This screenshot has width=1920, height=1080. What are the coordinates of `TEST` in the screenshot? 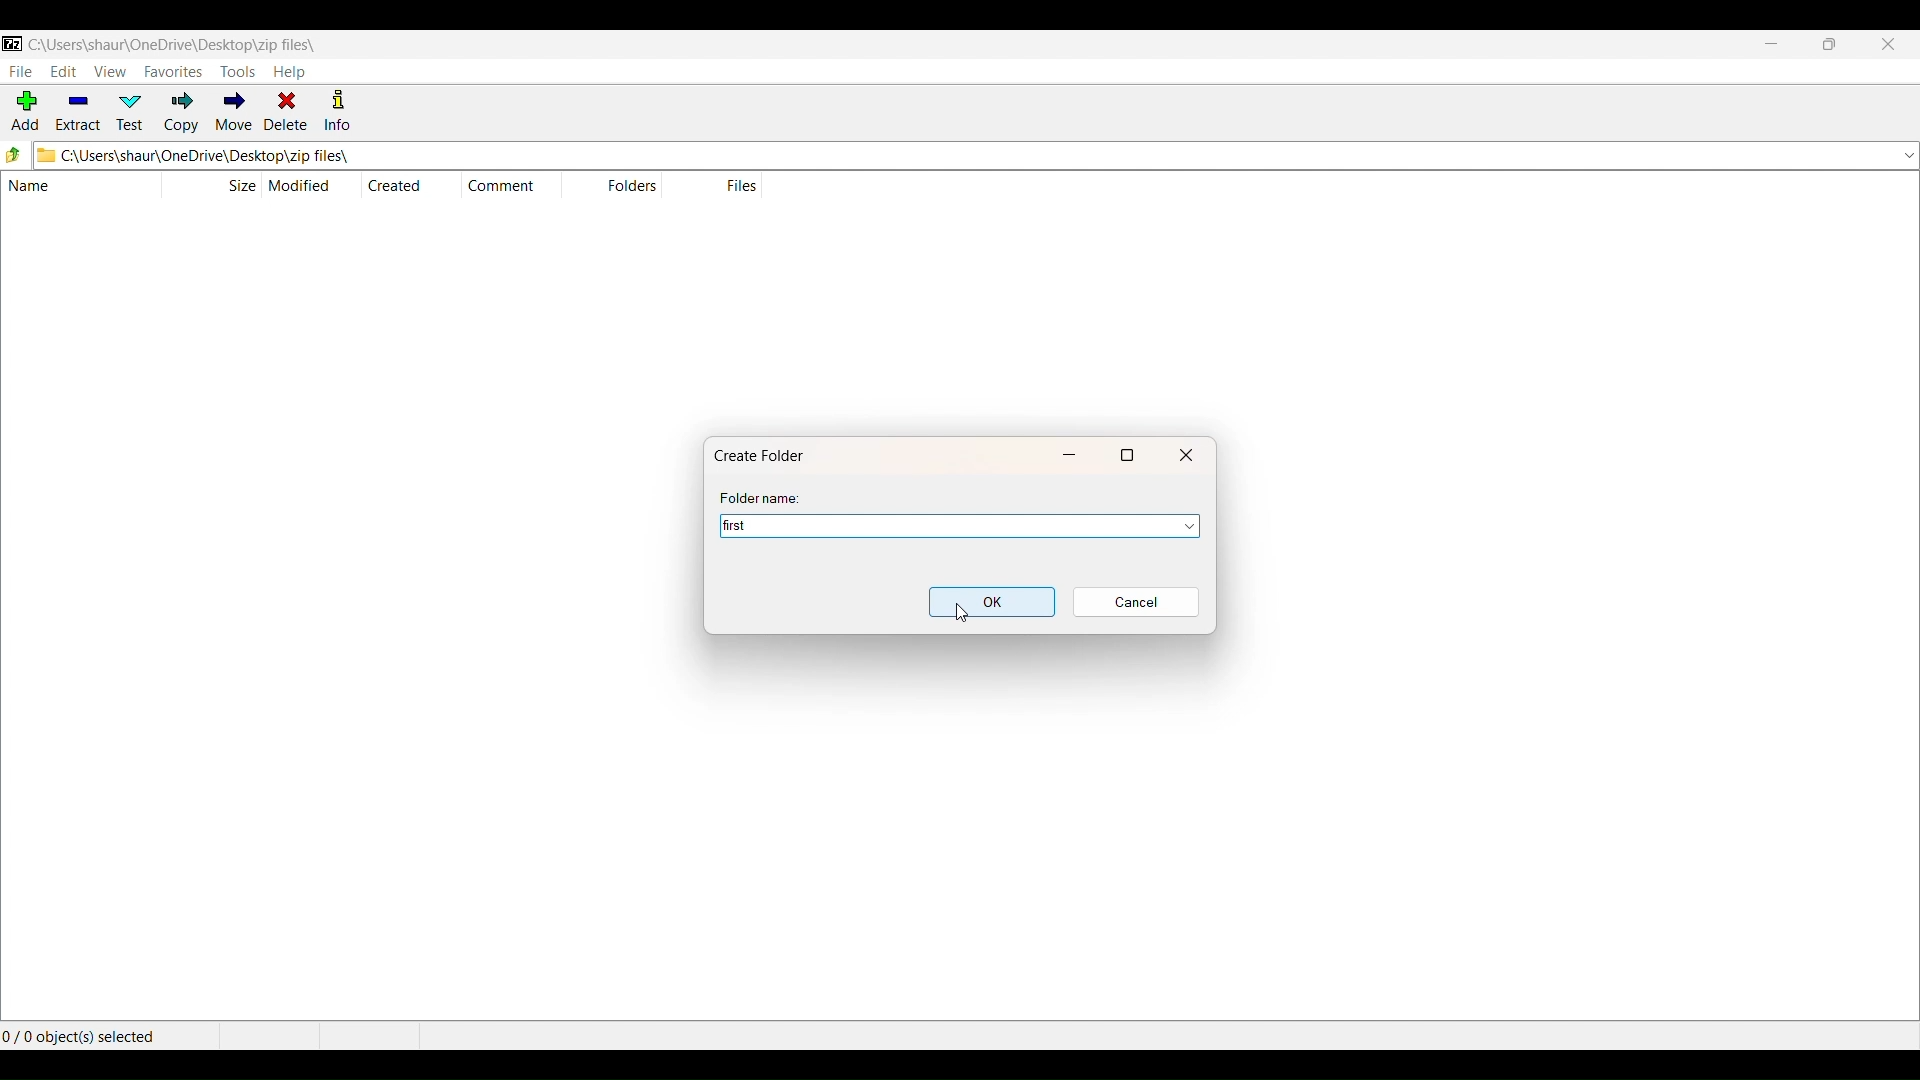 It's located at (133, 112).